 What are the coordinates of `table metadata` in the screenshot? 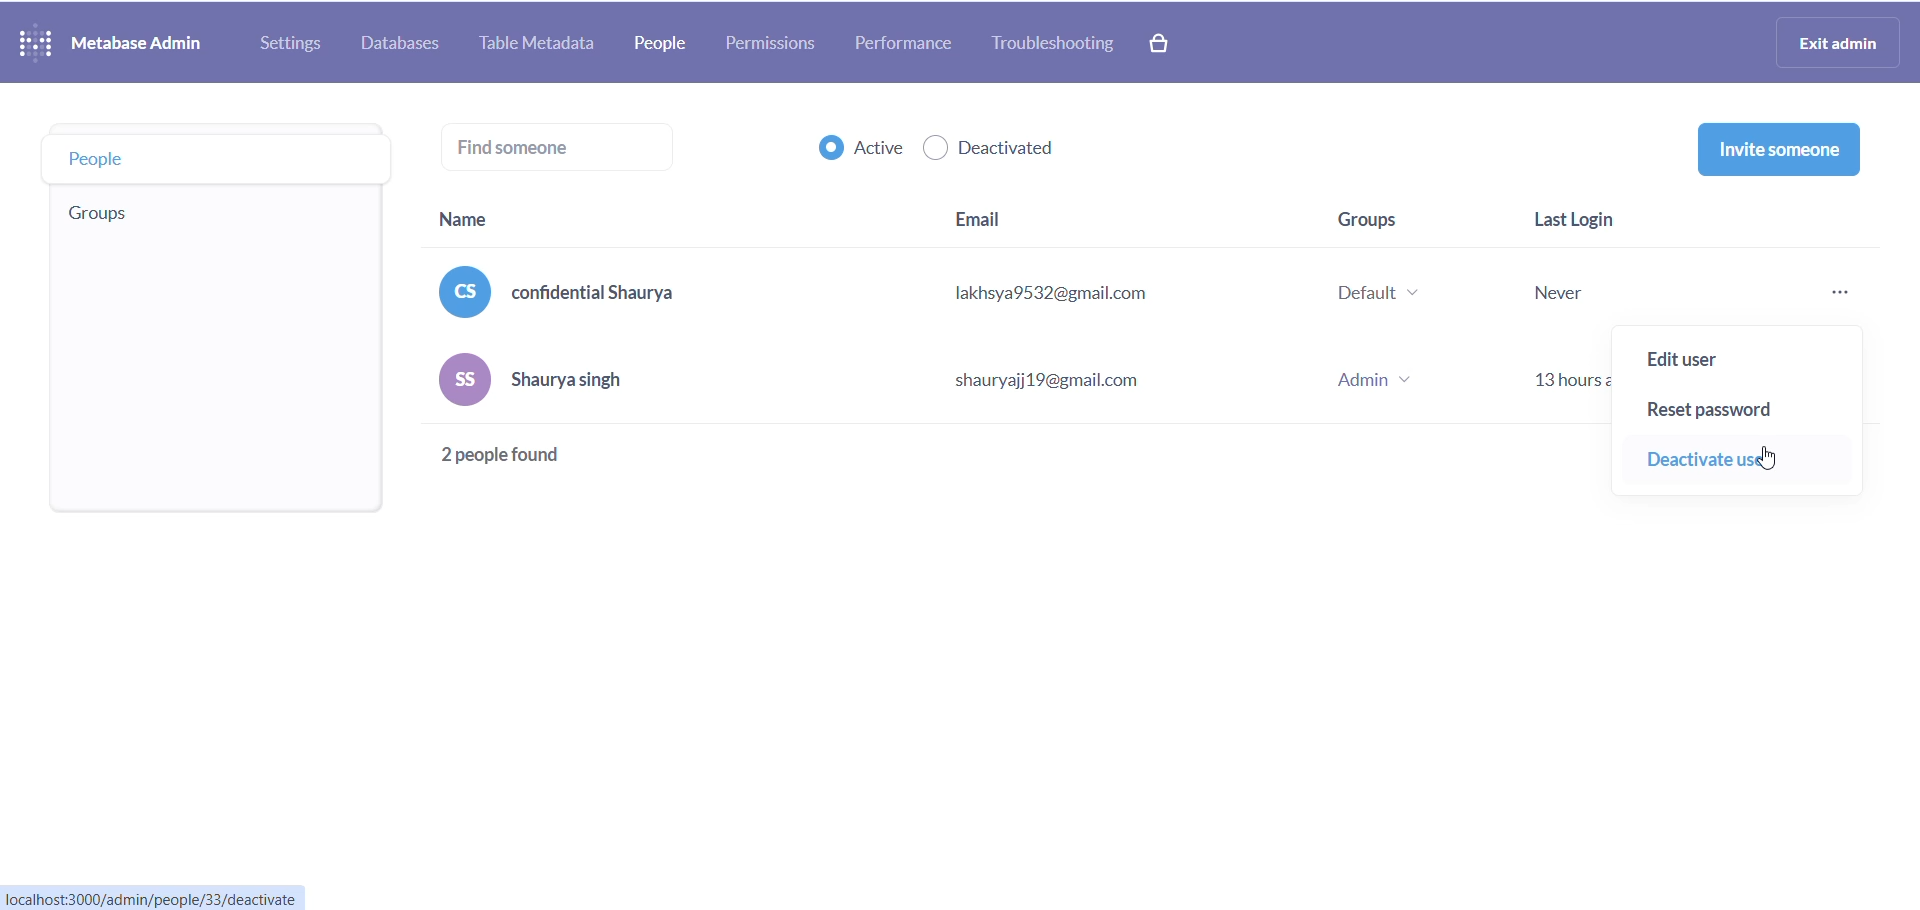 It's located at (538, 42).